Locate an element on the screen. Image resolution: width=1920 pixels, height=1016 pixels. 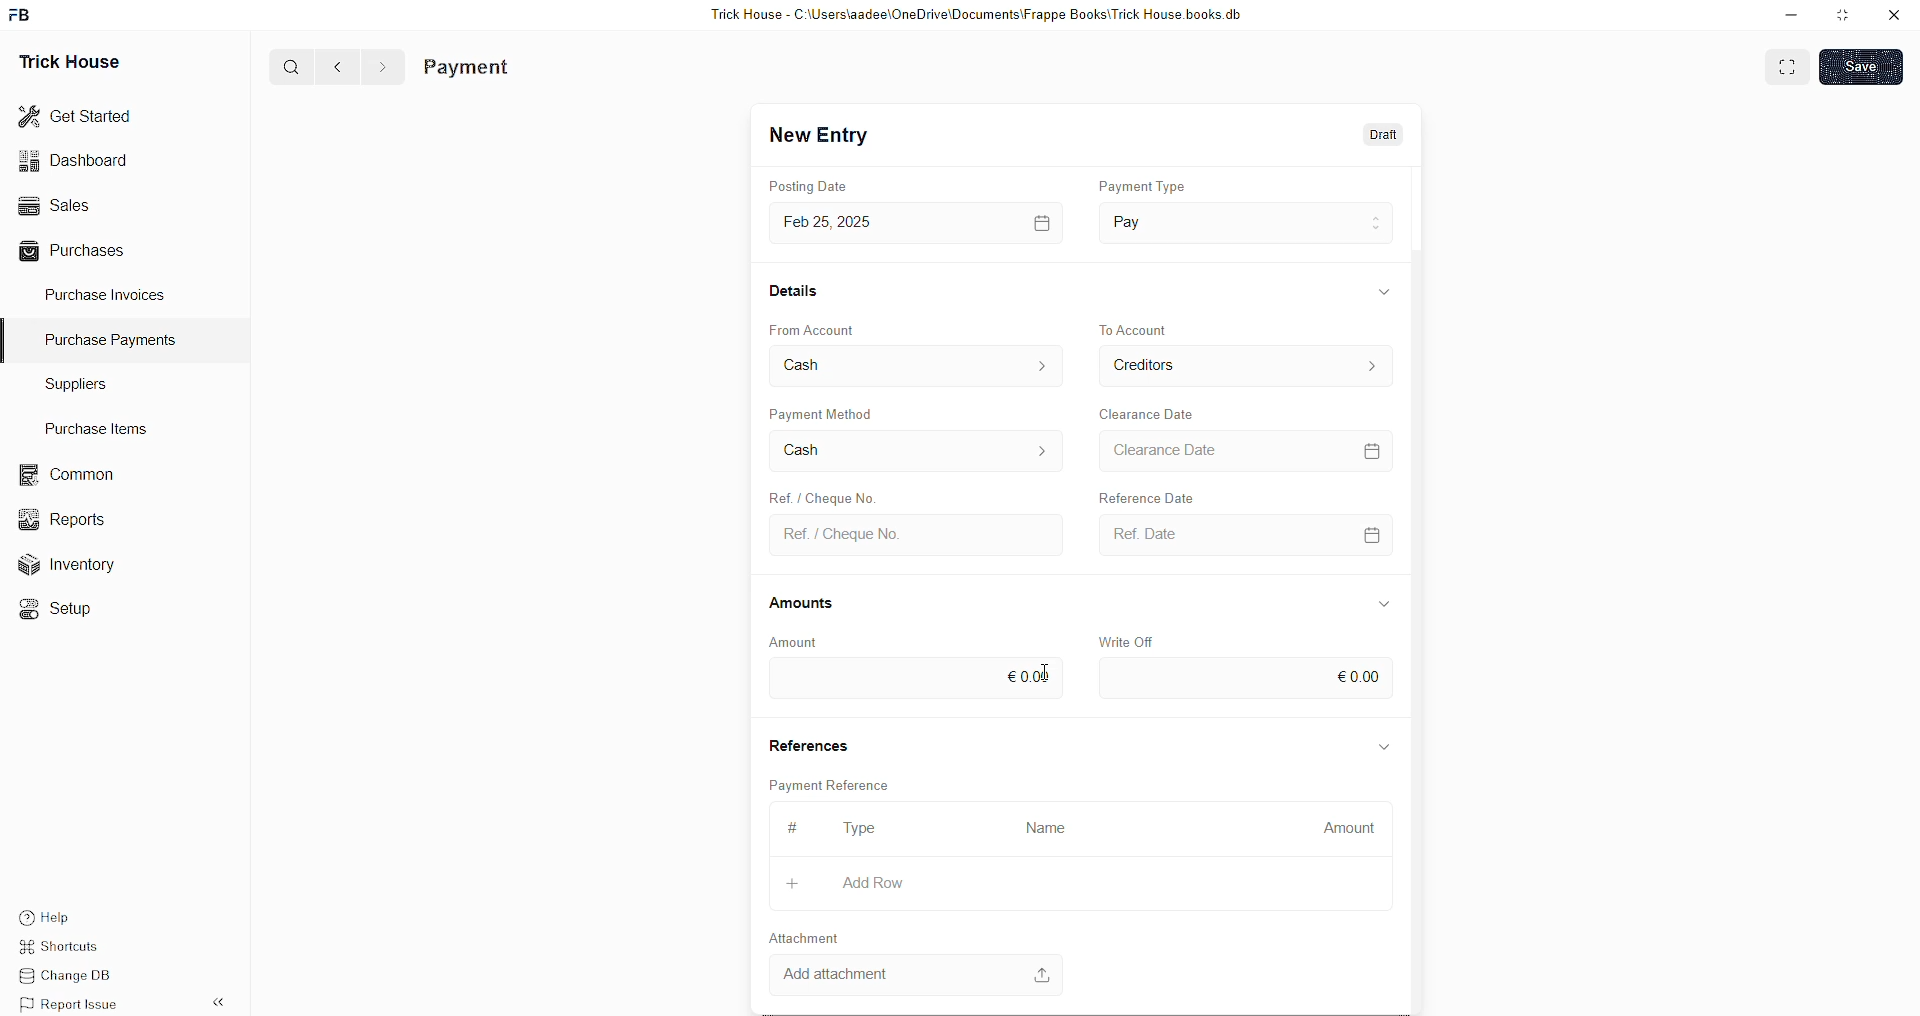
Q is located at coordinates (284, 65).